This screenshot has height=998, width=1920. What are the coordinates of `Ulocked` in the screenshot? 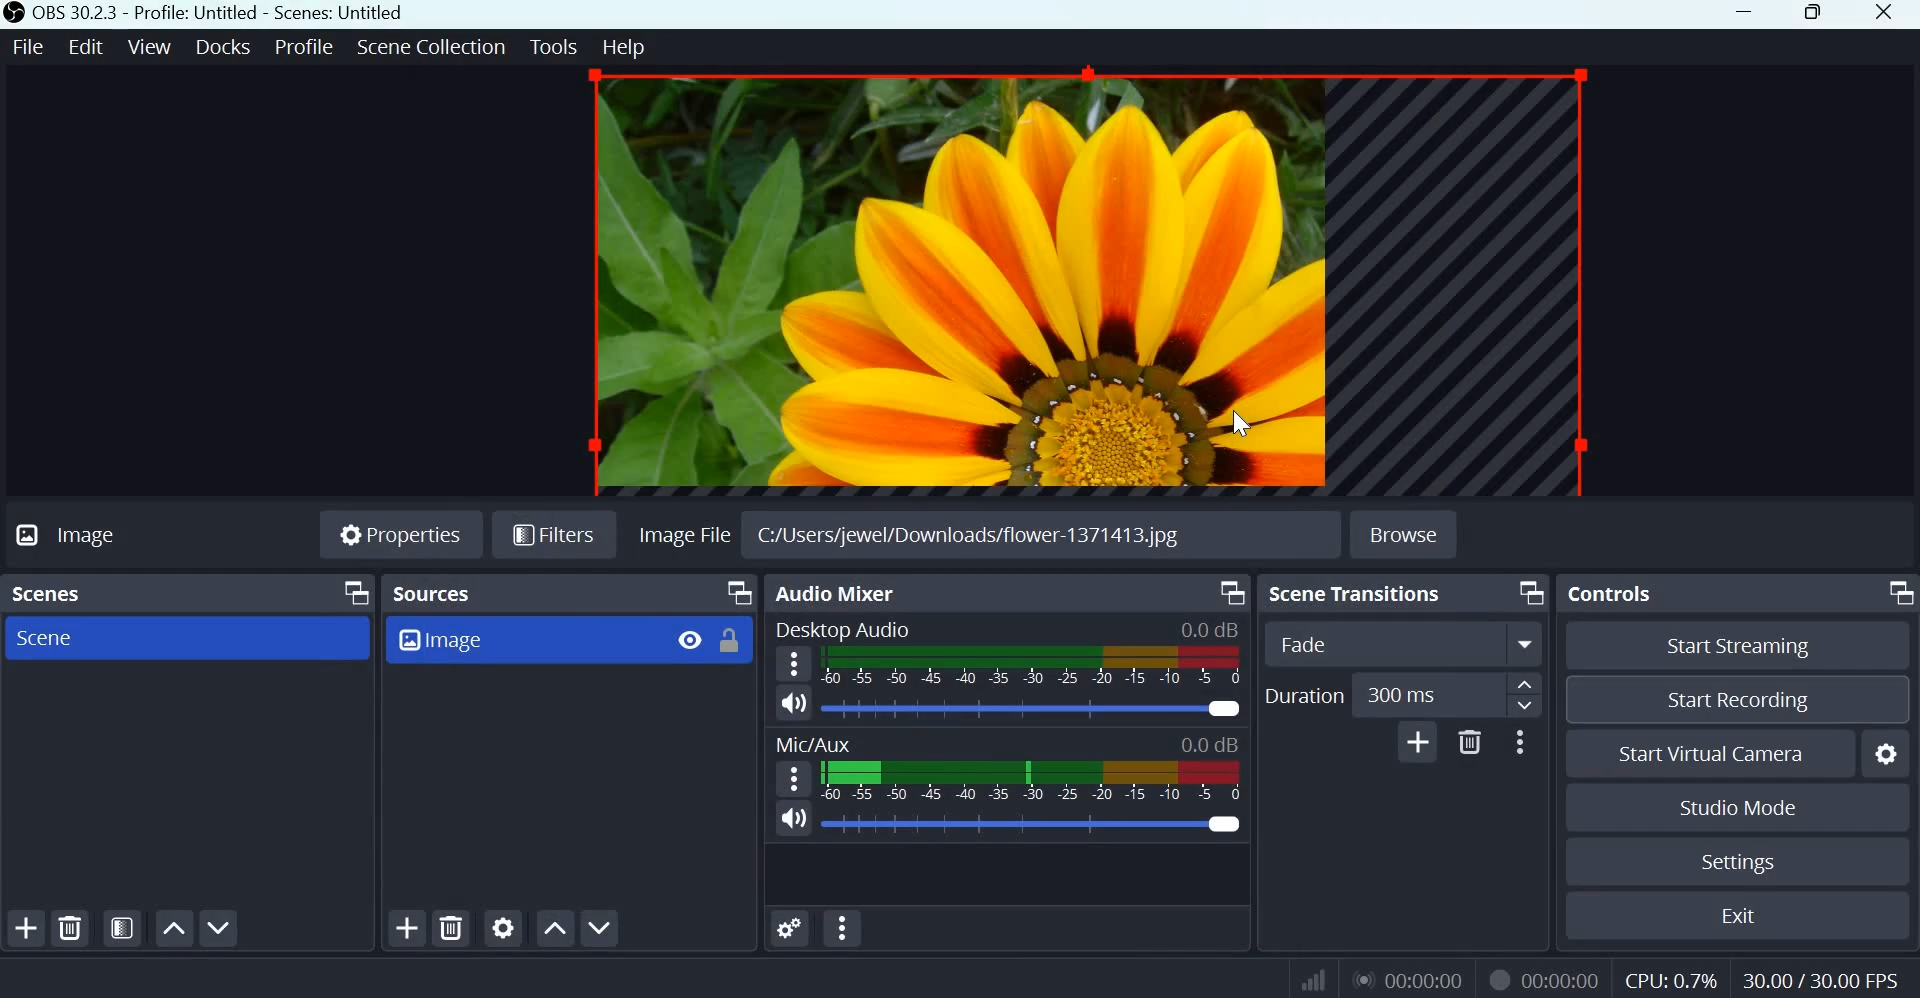 It's located at (731, 639).